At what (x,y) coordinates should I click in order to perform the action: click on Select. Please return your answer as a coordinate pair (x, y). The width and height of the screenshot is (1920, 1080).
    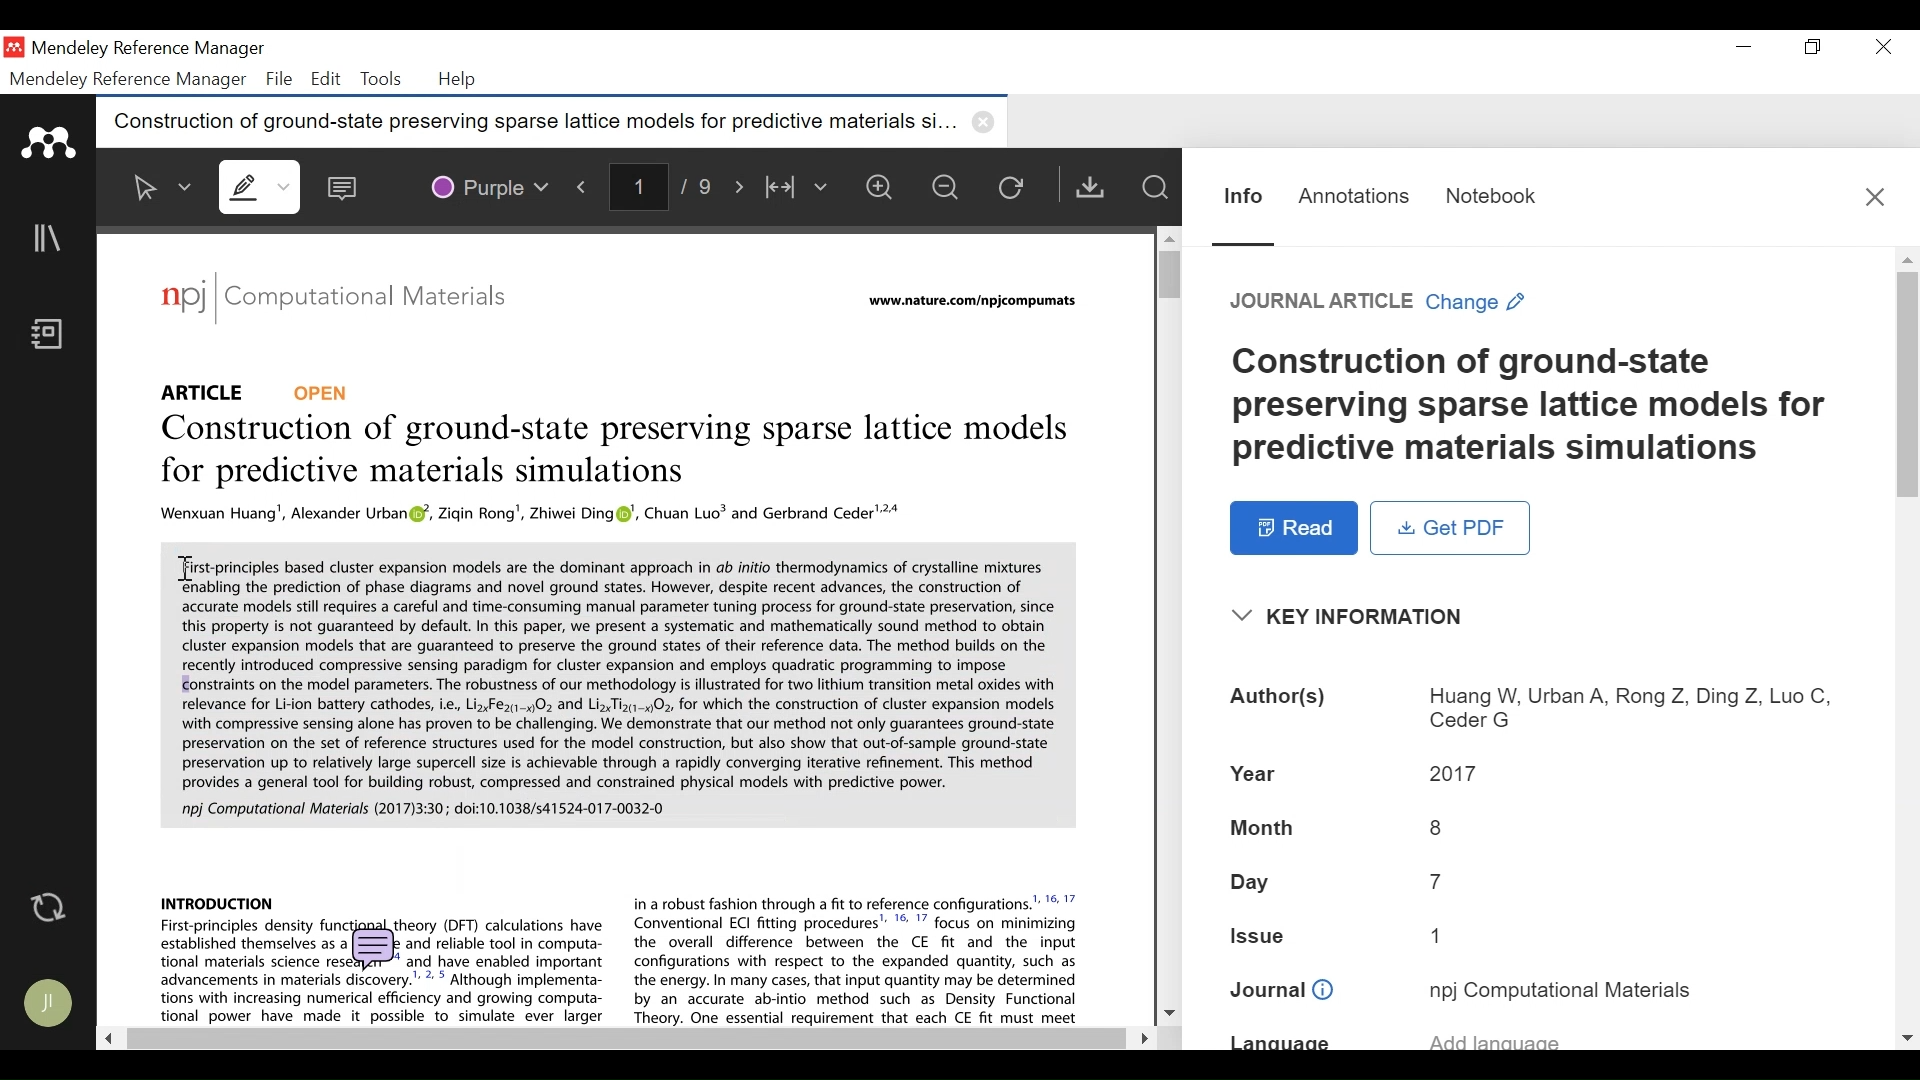
    Looking at the image, I should click on (163, 187).